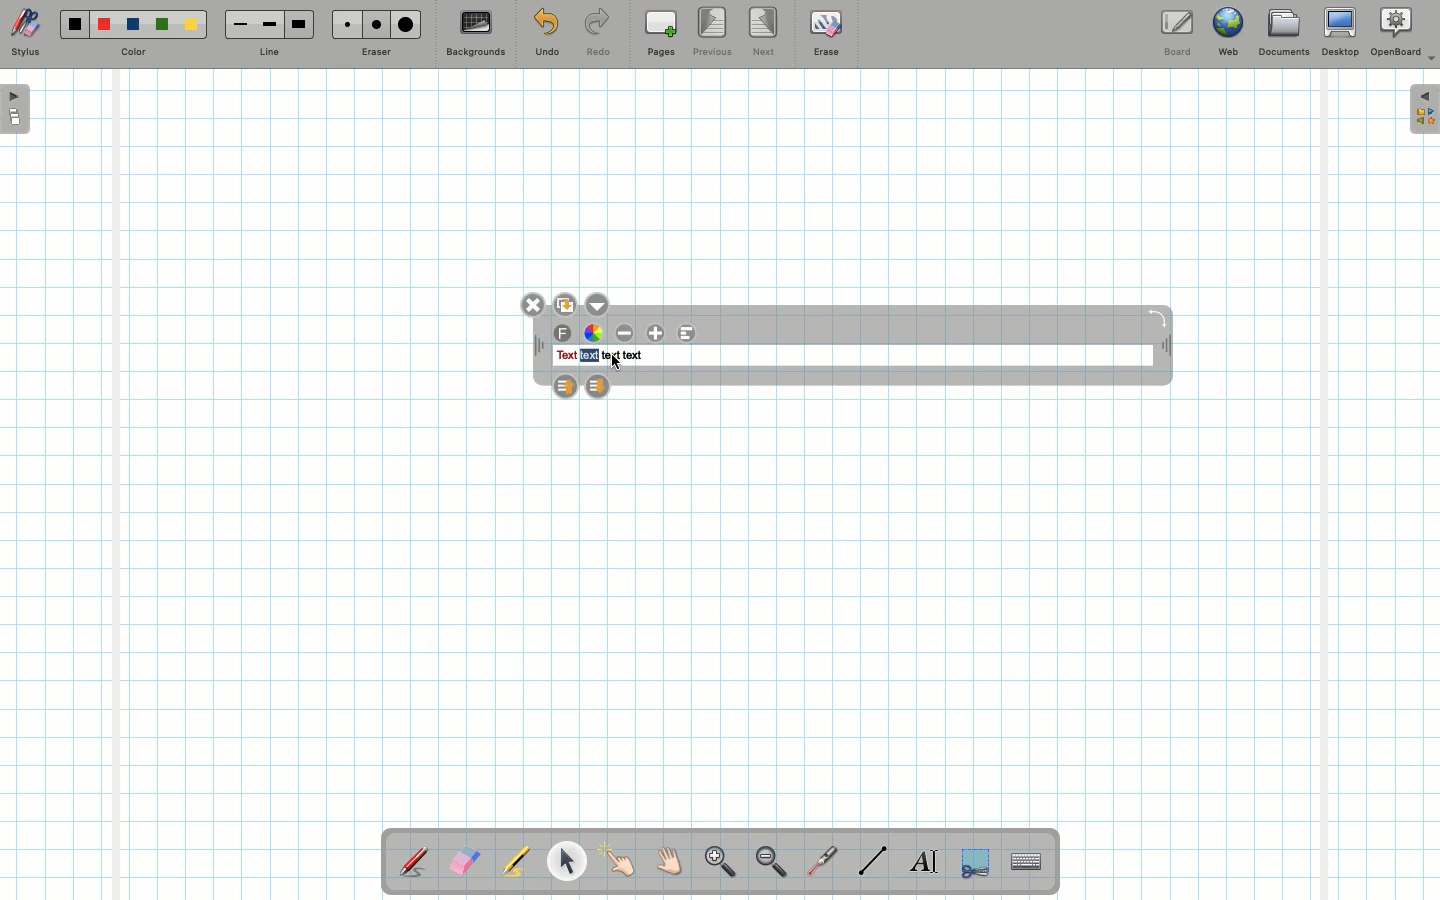  Describe the element at coordinates (191, 24) in the screenshot. I see `Yellow` at that location.